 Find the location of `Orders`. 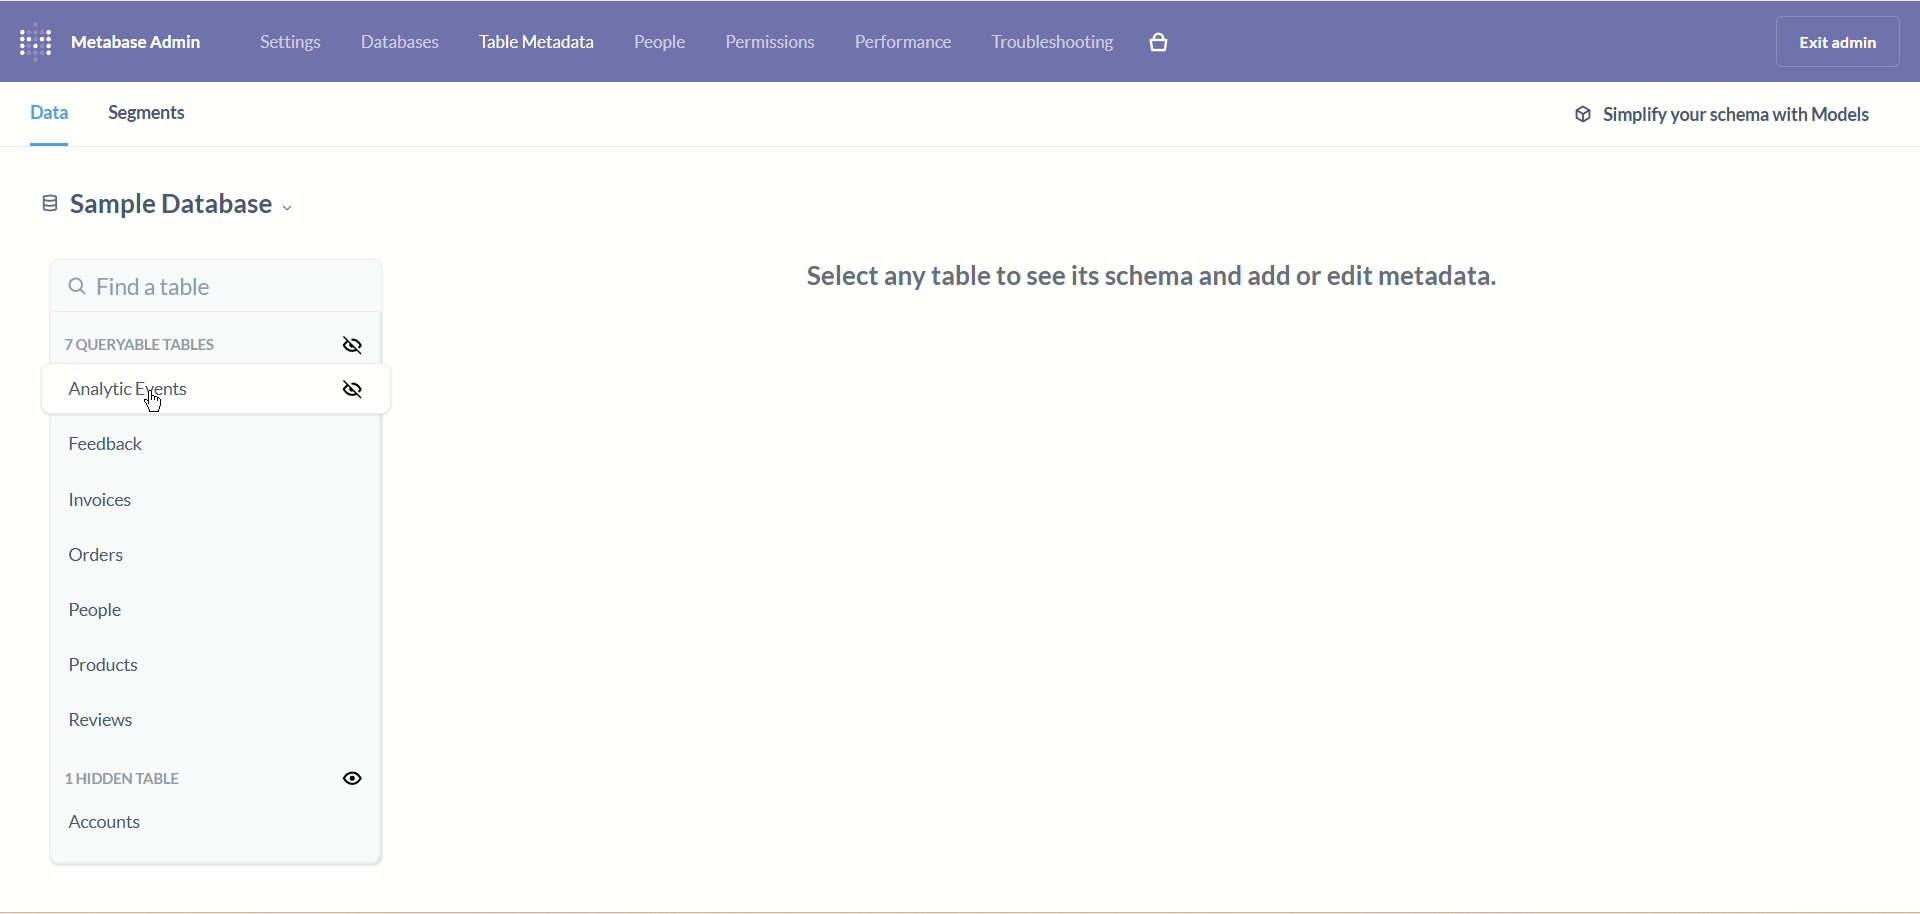

Orders is located at coordinates (95, 554).